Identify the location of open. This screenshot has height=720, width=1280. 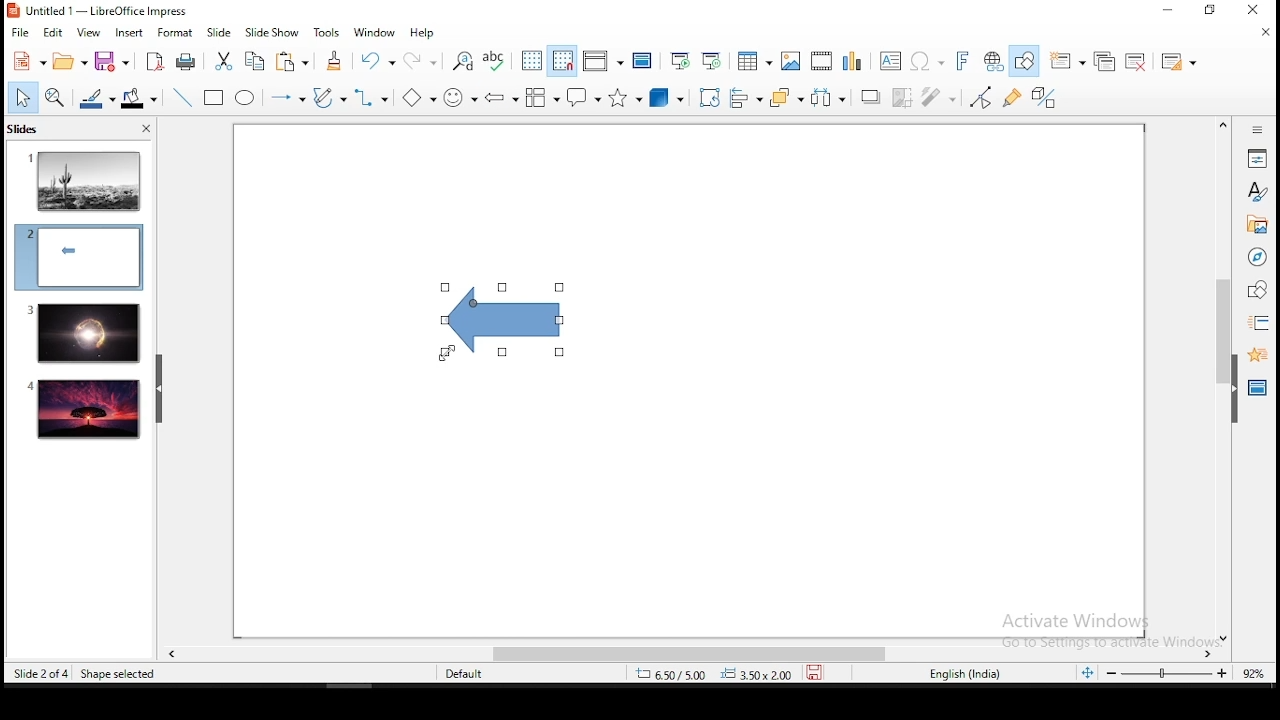
(69, 62).